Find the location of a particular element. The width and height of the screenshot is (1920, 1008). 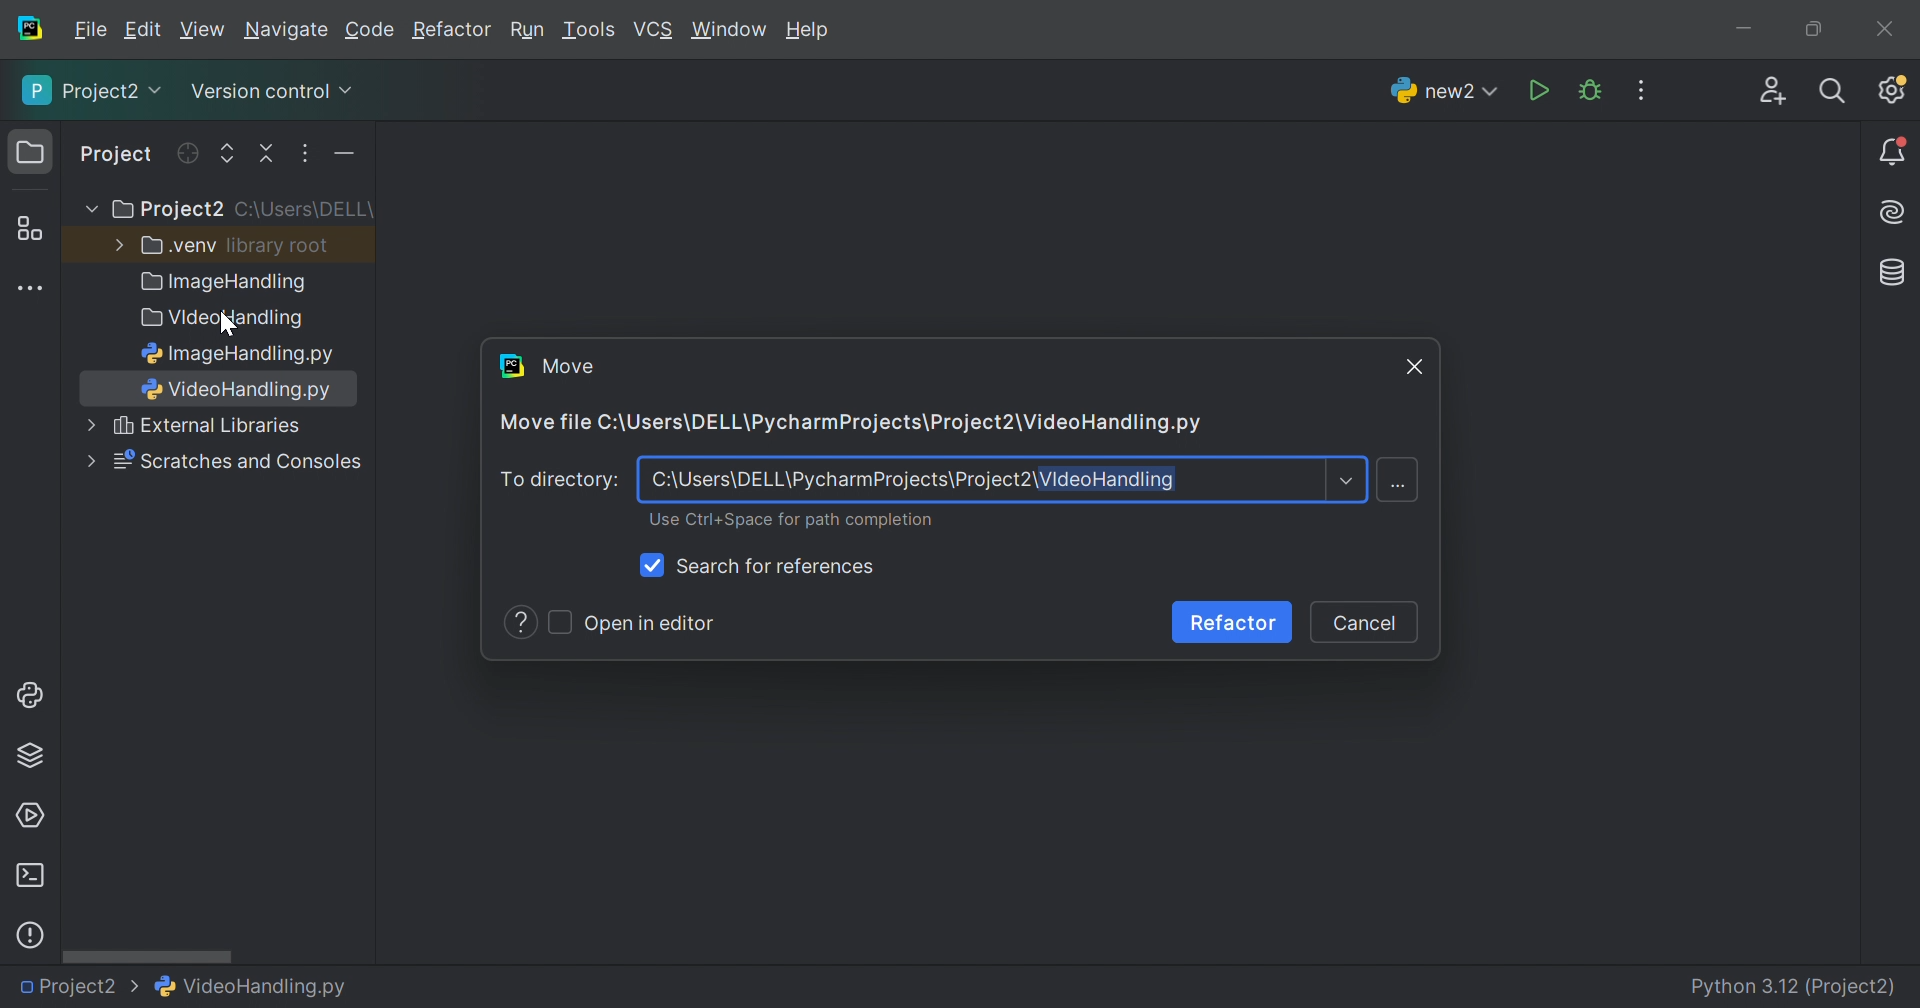

VideiHandling.py is located at coordinates (240, 389).